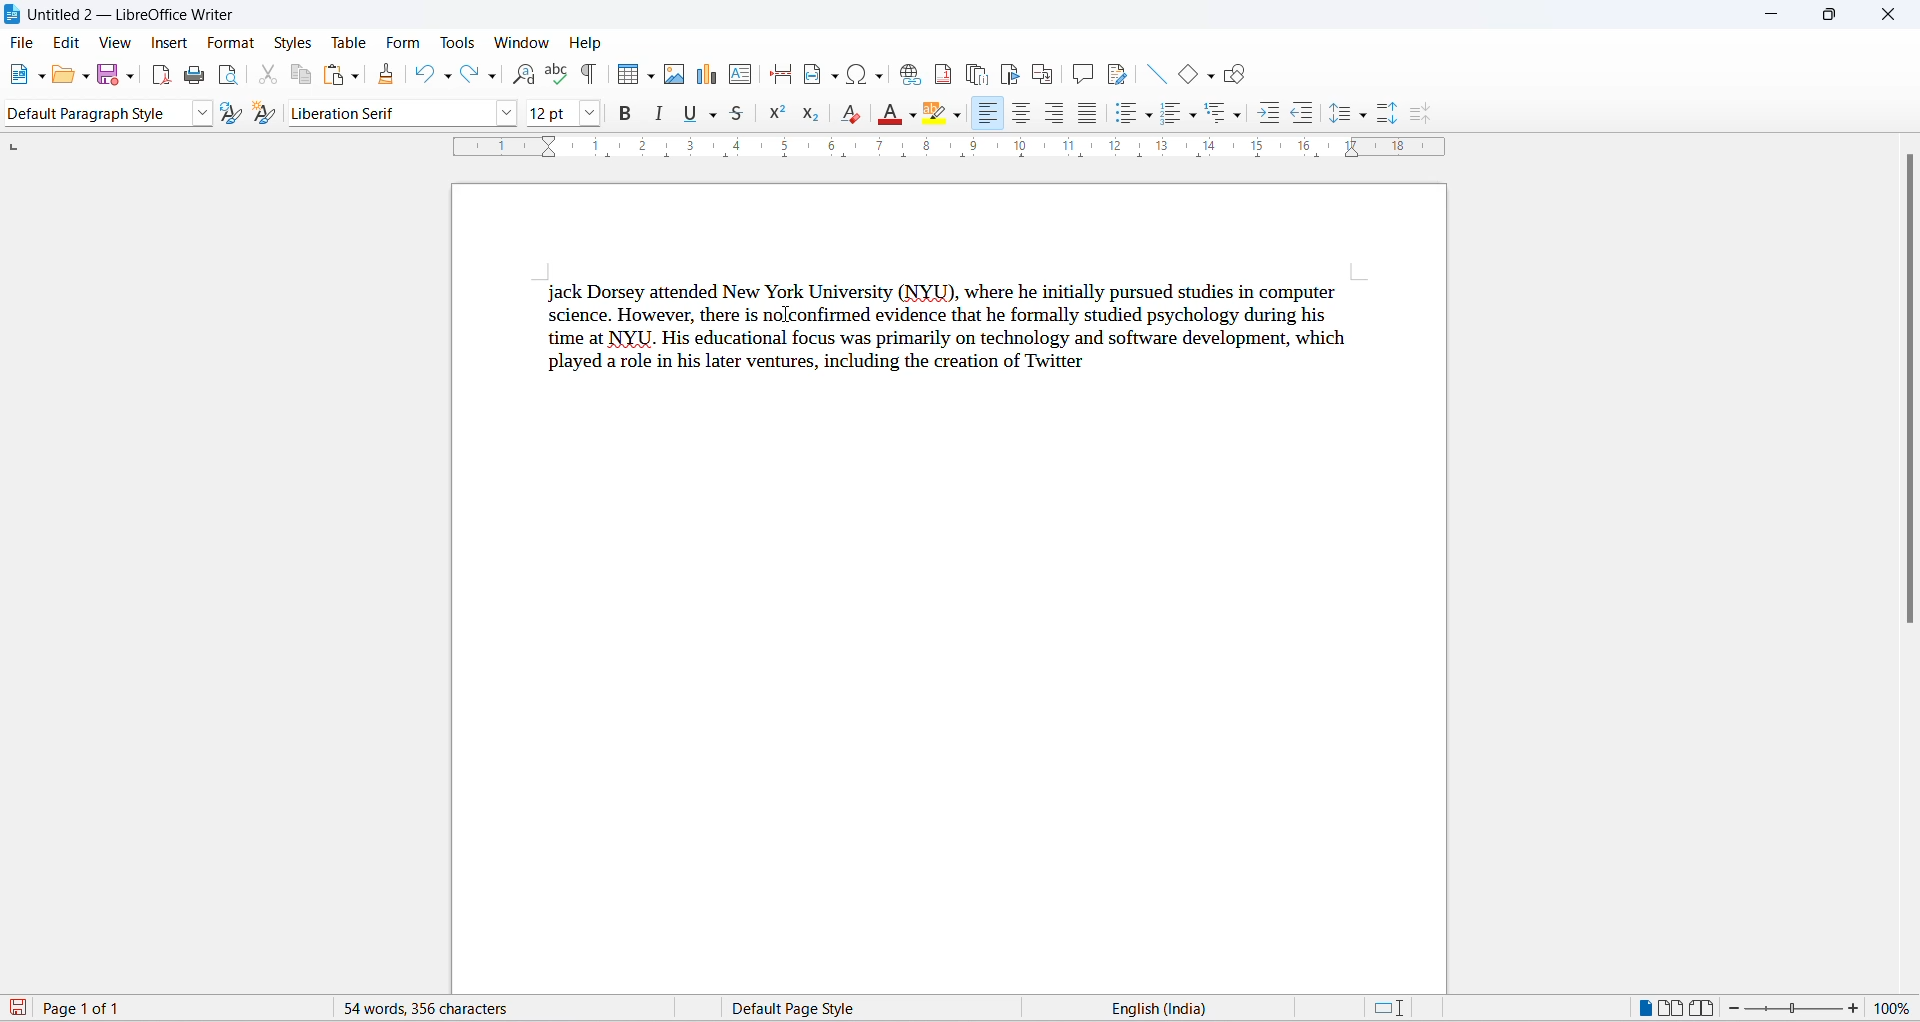  I want to click on text align right, so click(1052, 115).